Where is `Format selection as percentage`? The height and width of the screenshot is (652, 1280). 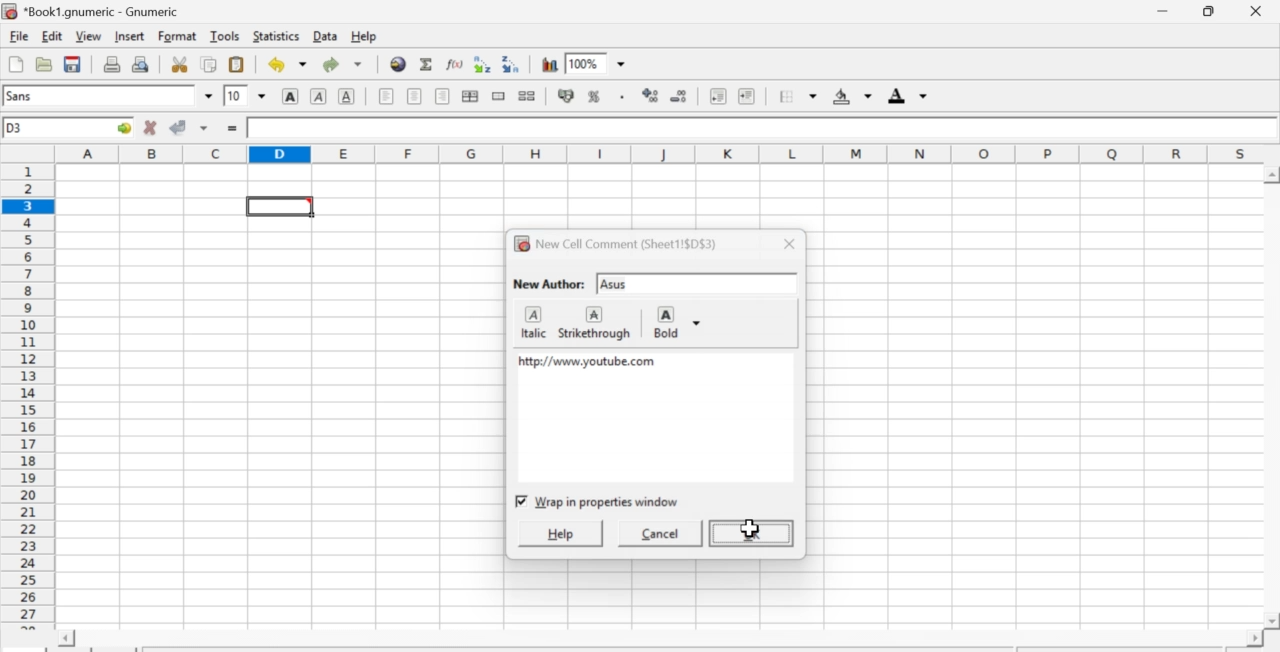 Format selection as percentage is located at coordinates (594, 95).